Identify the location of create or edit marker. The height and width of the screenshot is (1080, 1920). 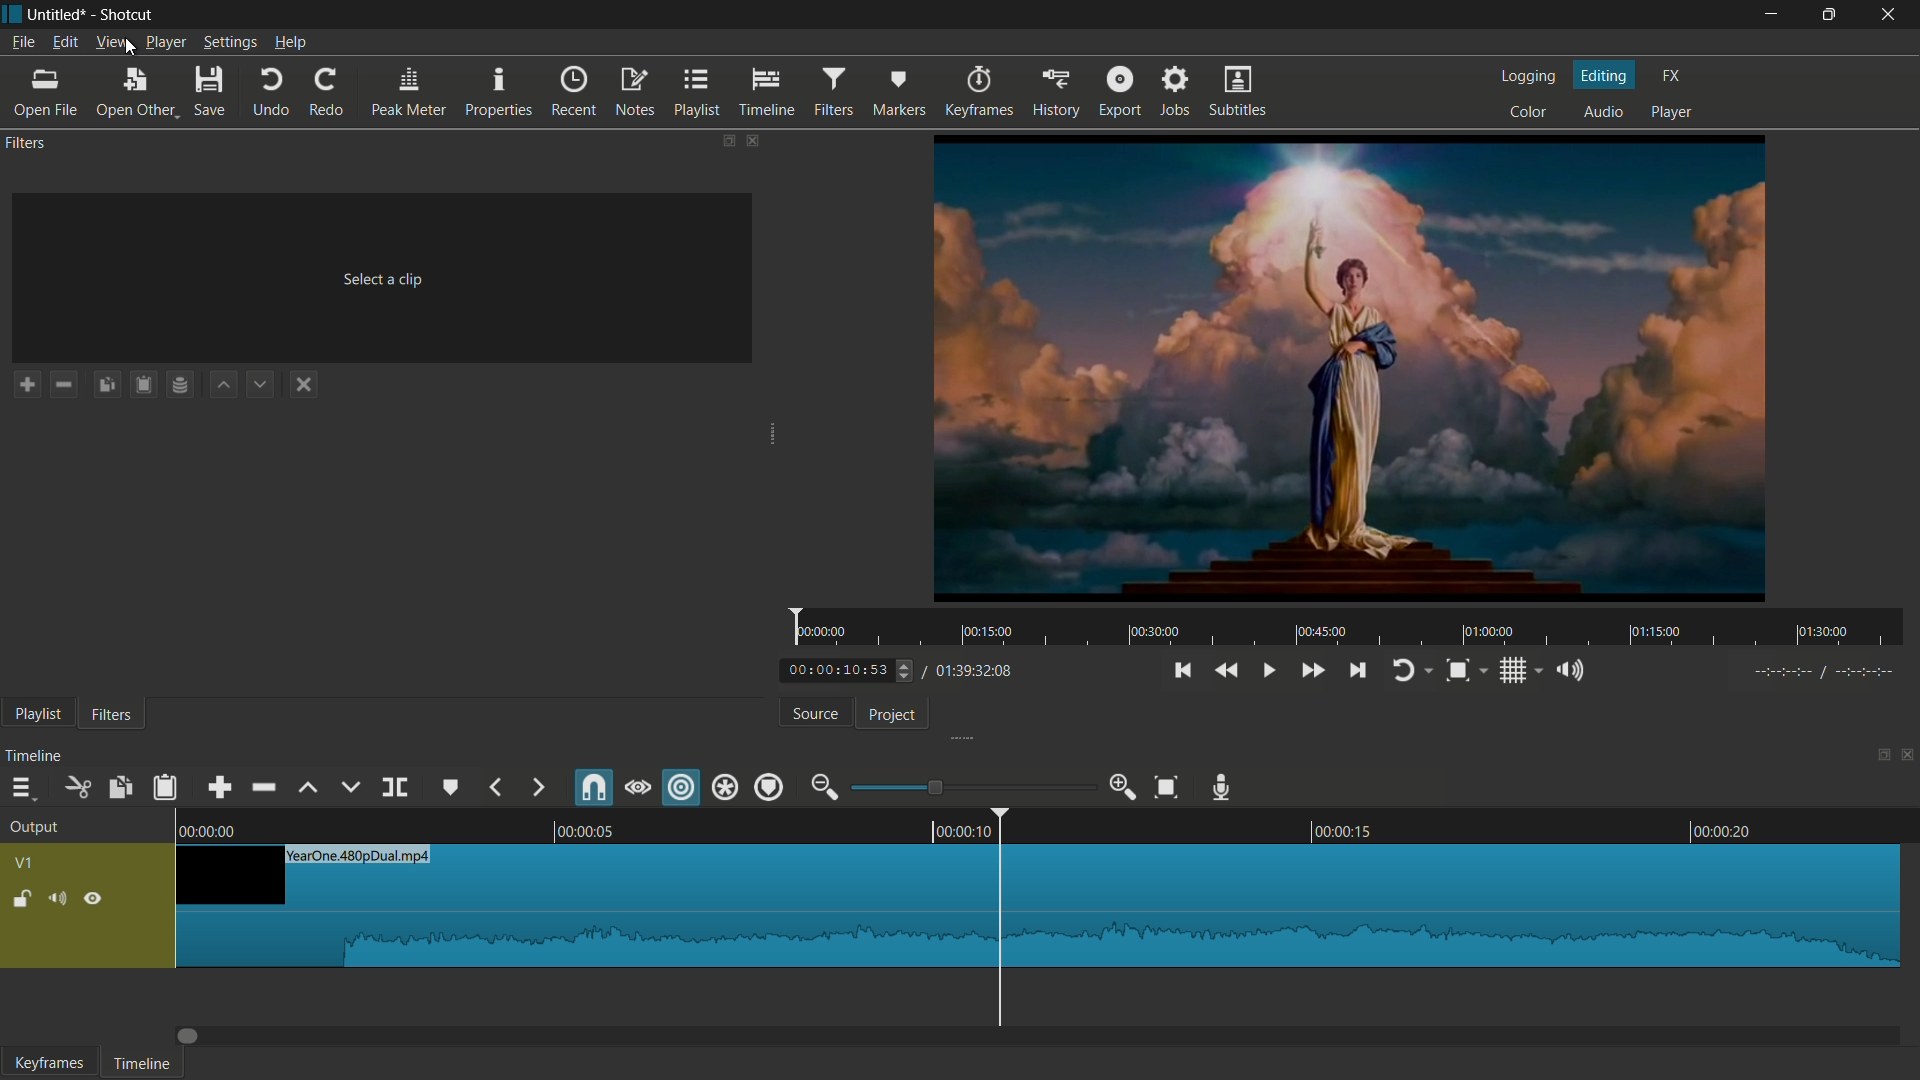
(452, 788).